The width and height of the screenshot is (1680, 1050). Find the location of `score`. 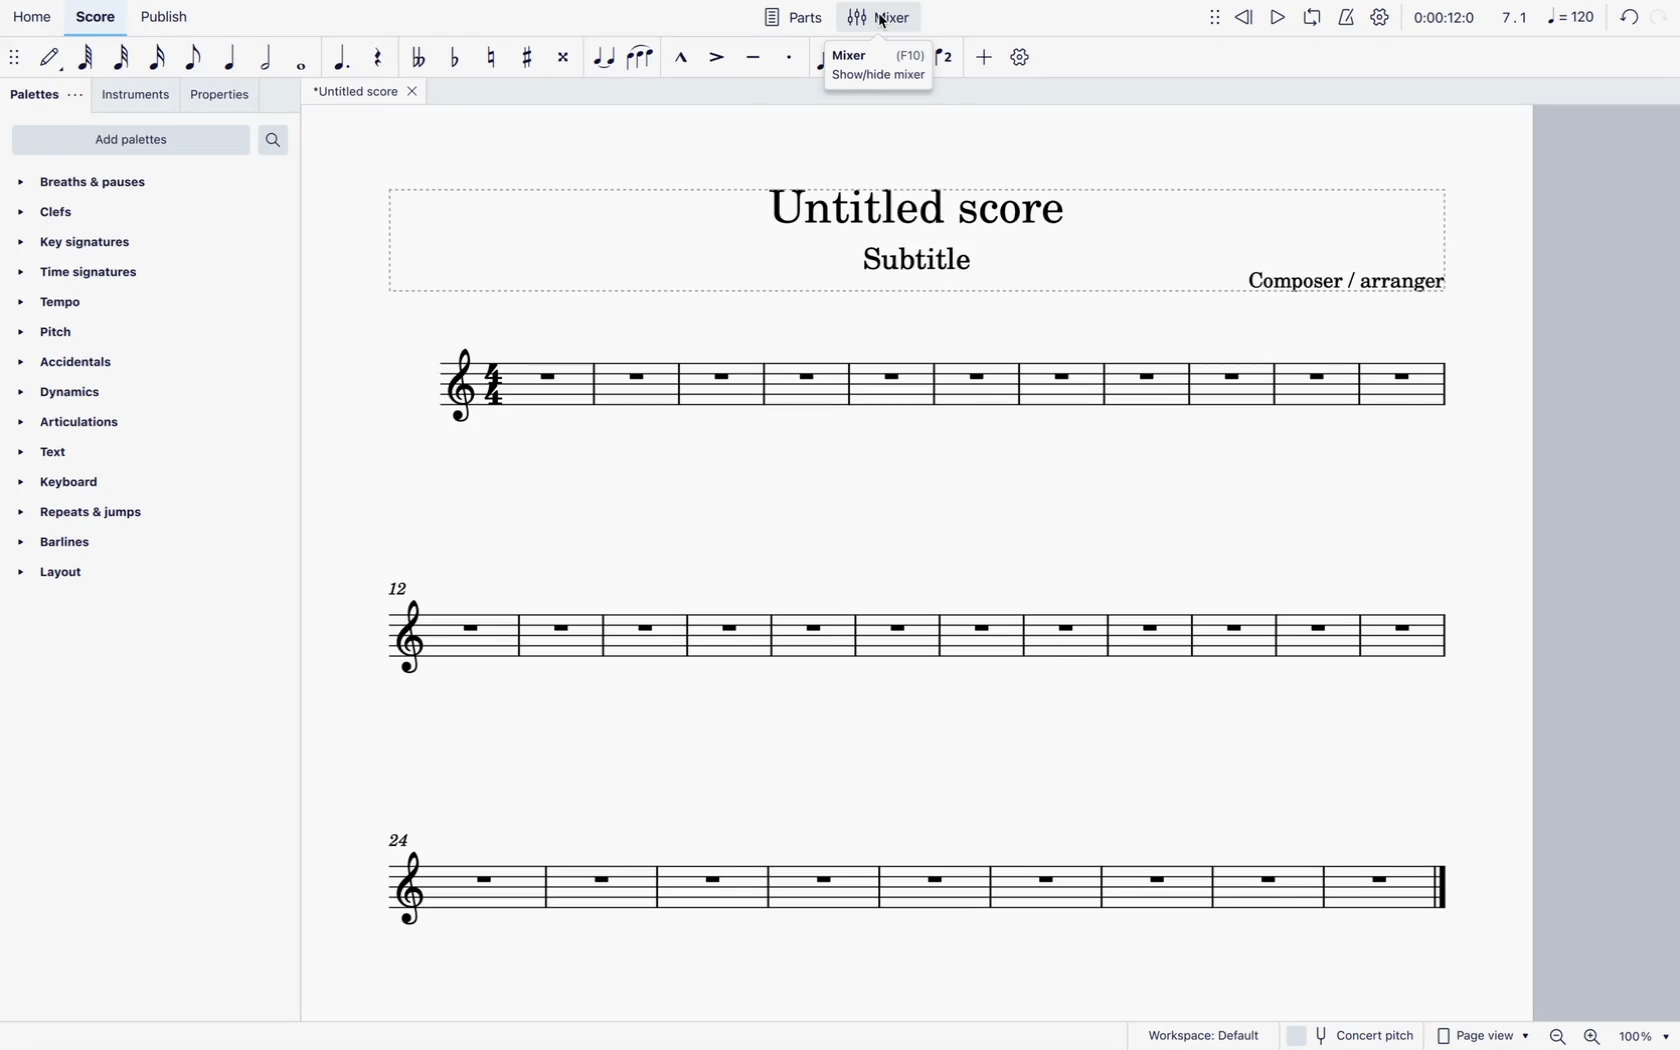

score is located at coordinates (942, 392).